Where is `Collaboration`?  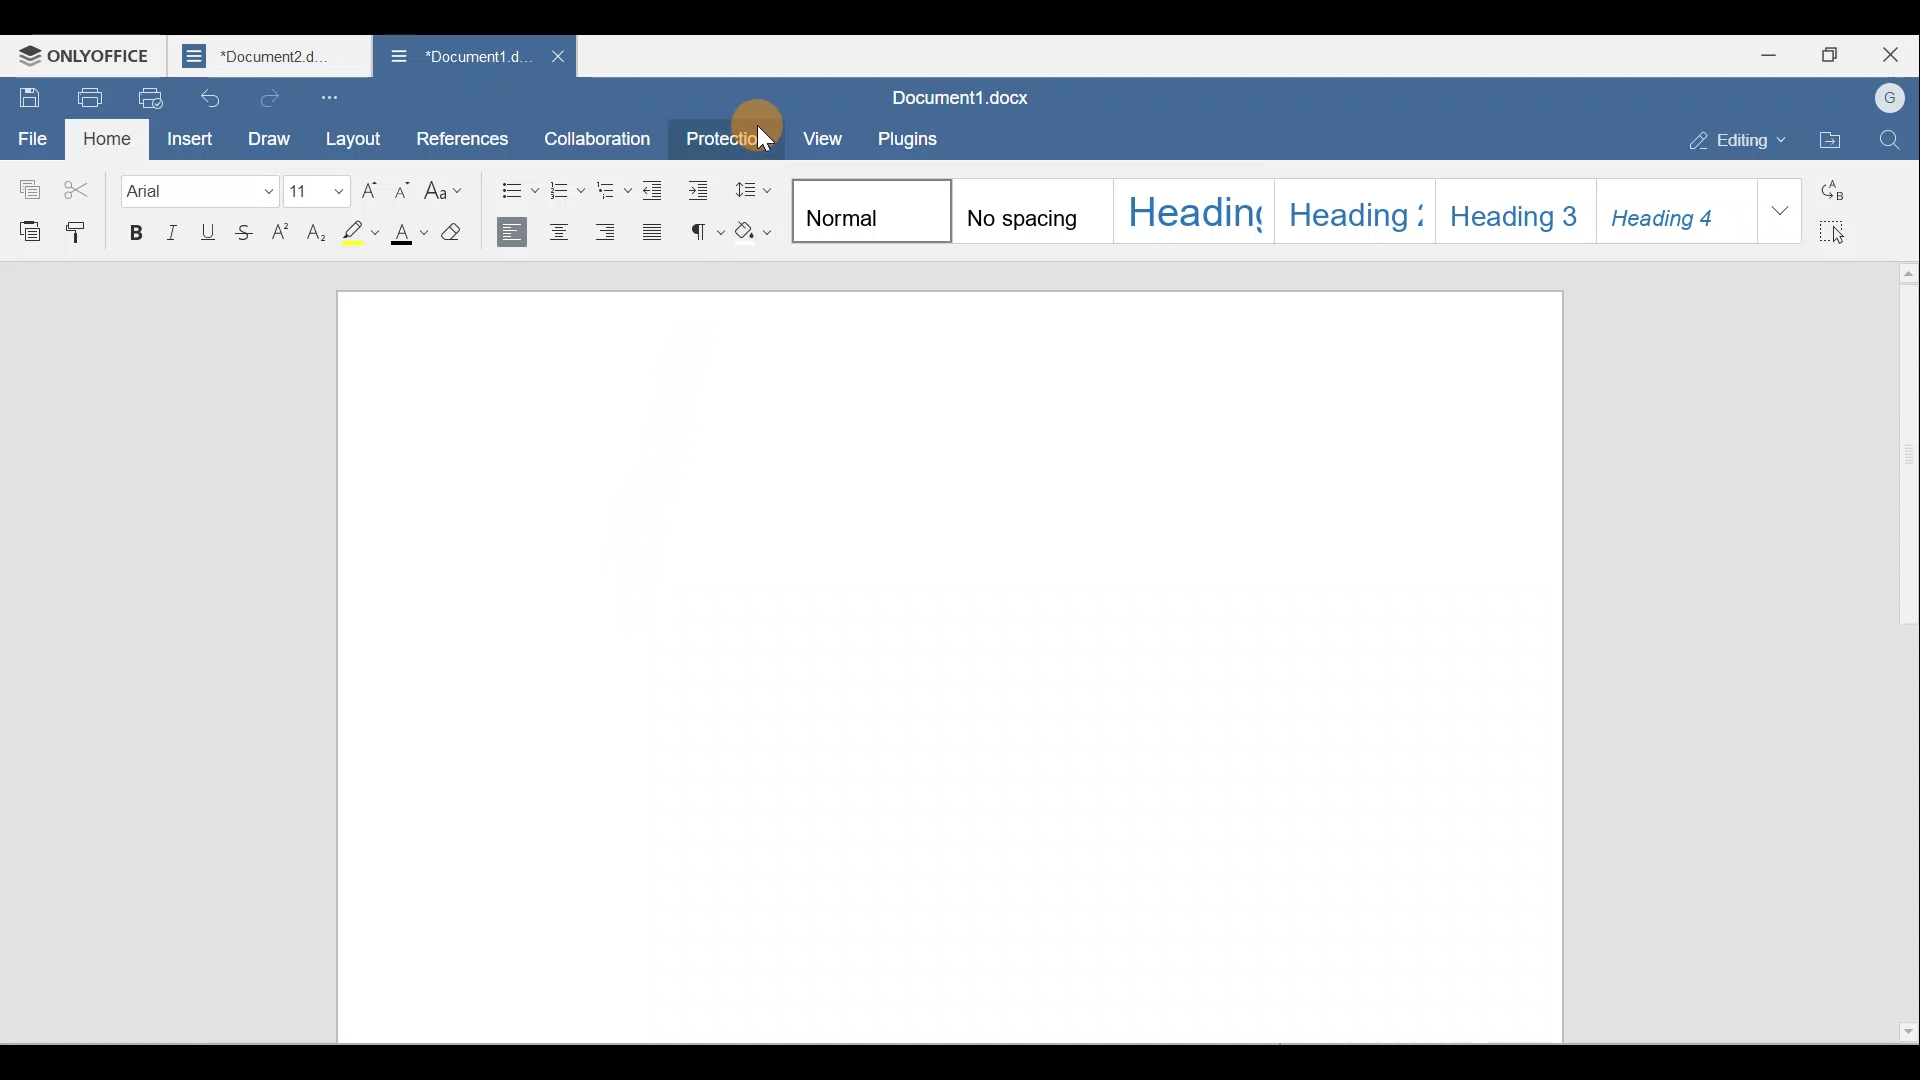 Collaboration is located at coordinates (598, 138).